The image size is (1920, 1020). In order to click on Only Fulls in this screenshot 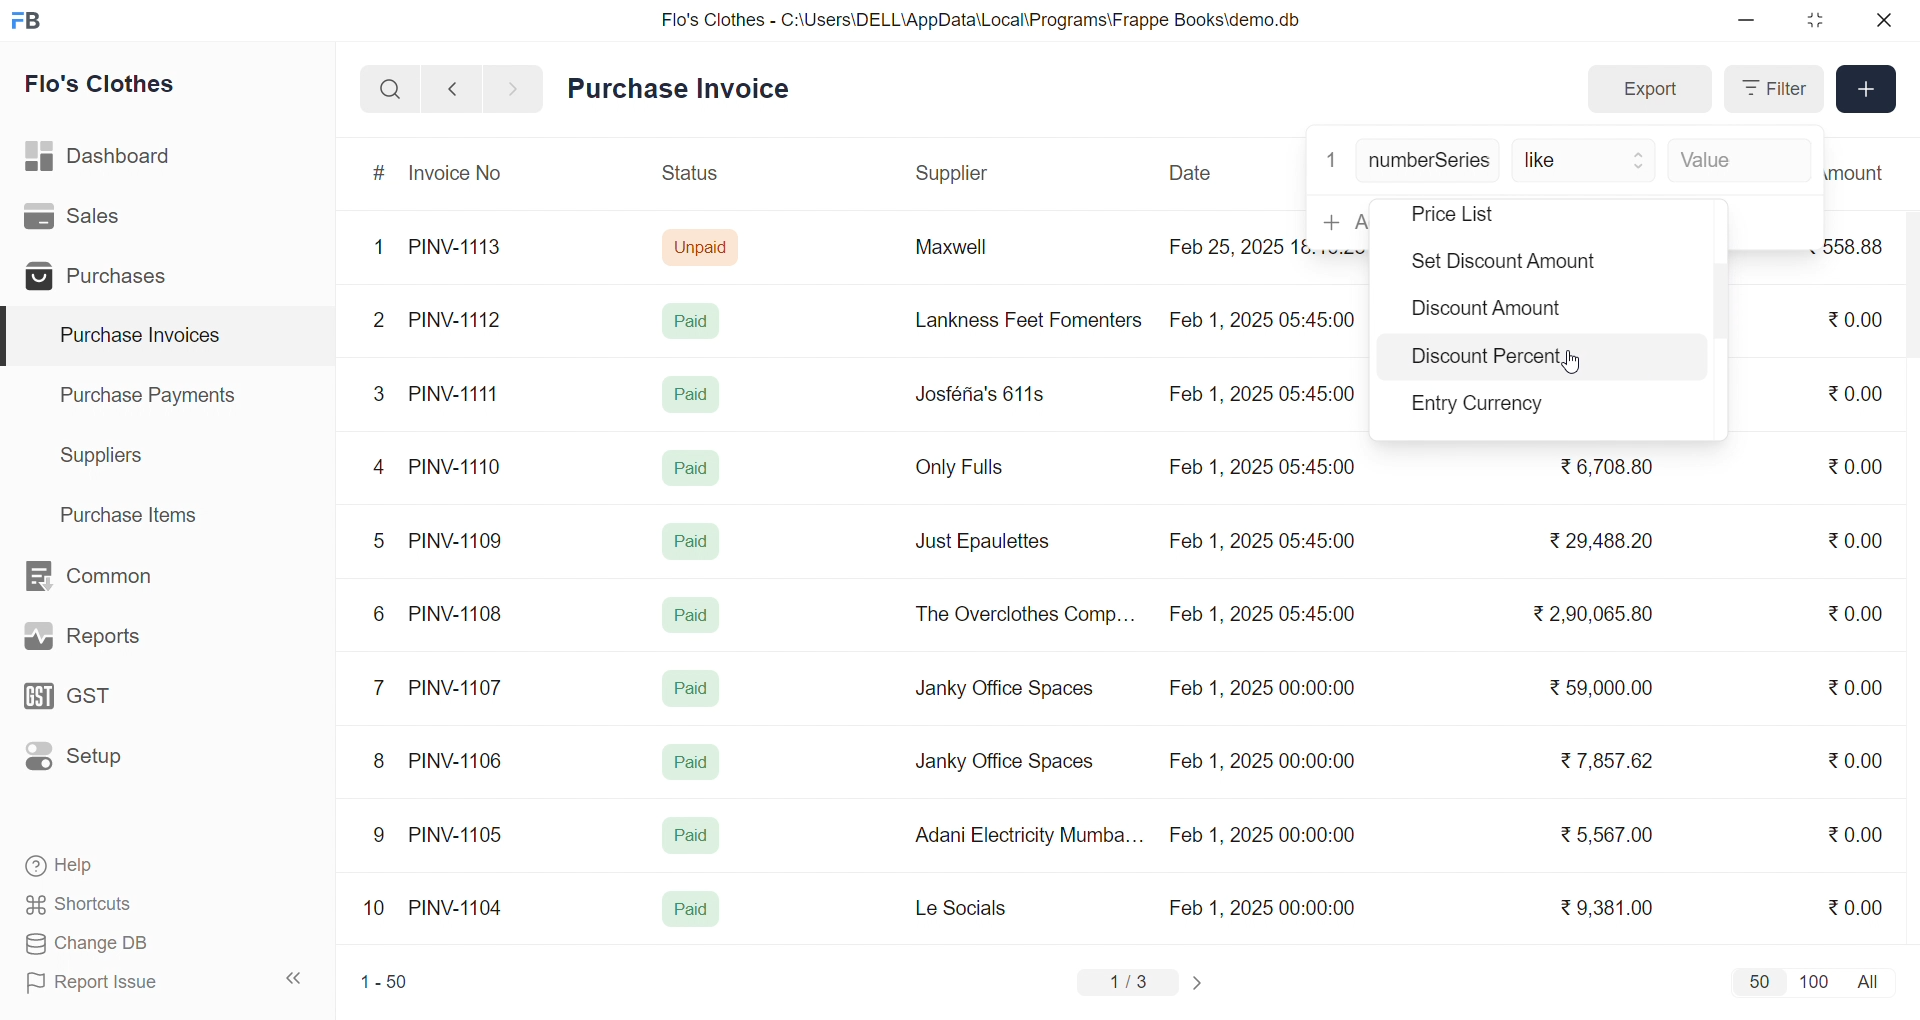, I will do `click(968, 472)`.